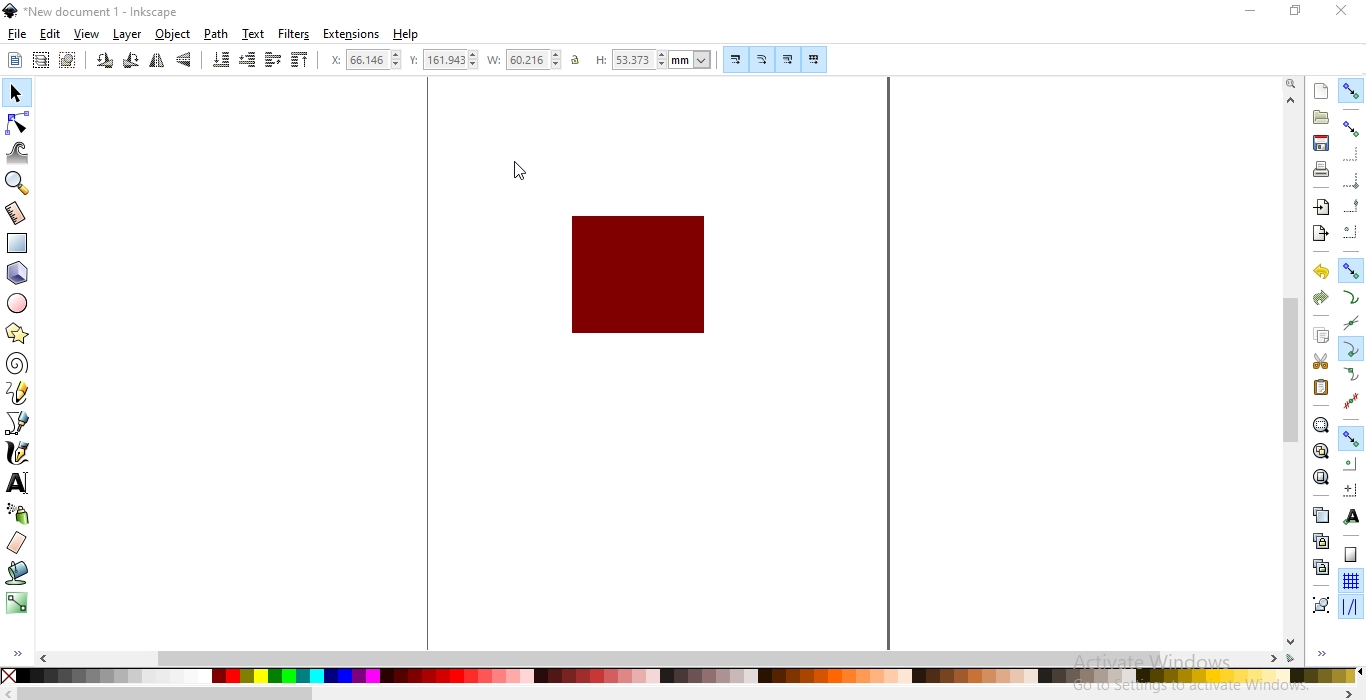  What do you see at coordinates (1321, 117) in the screenshot?
I see `open existing document` at bounding box center [1321, 117].